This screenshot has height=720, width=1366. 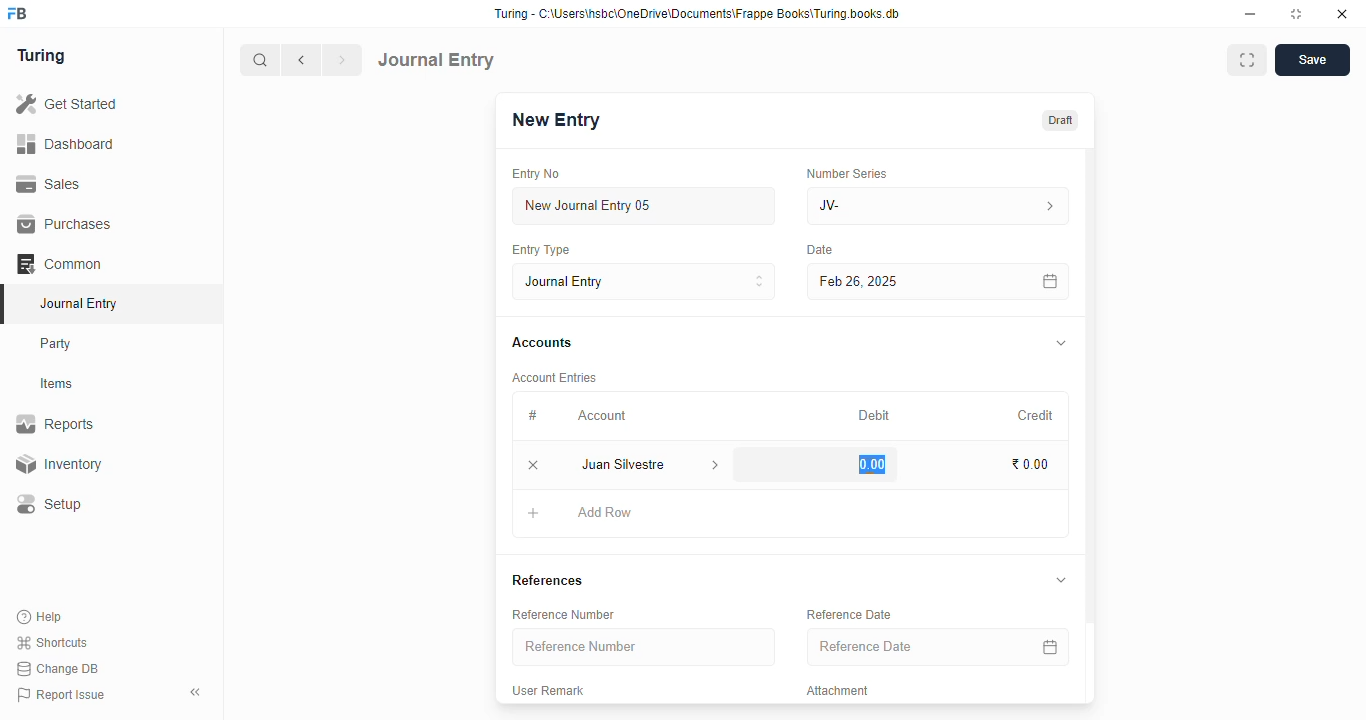 What do you see at coordinates (846, 173) in the screenshot?
I see `number series` at bounding box center [846, 173].